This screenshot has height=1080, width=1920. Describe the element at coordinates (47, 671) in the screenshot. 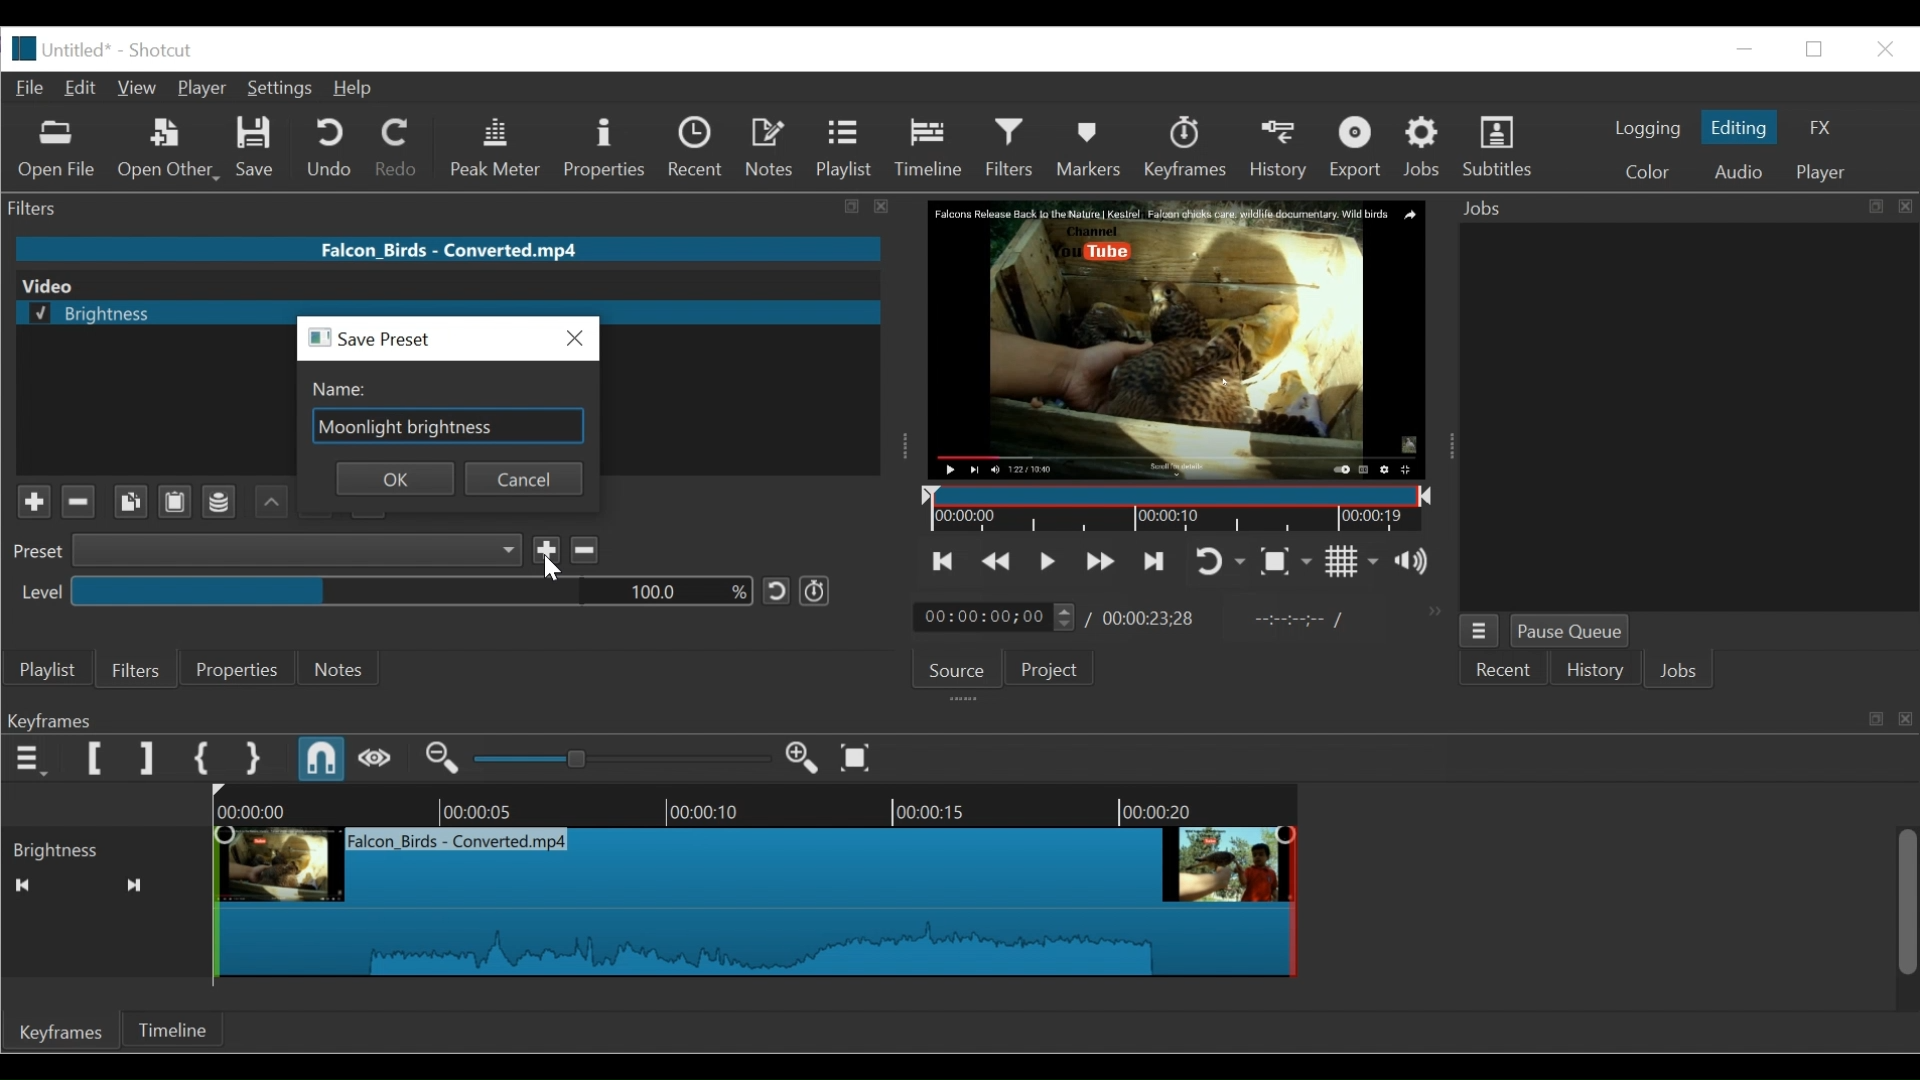

I see `Playlist menu` at that location.